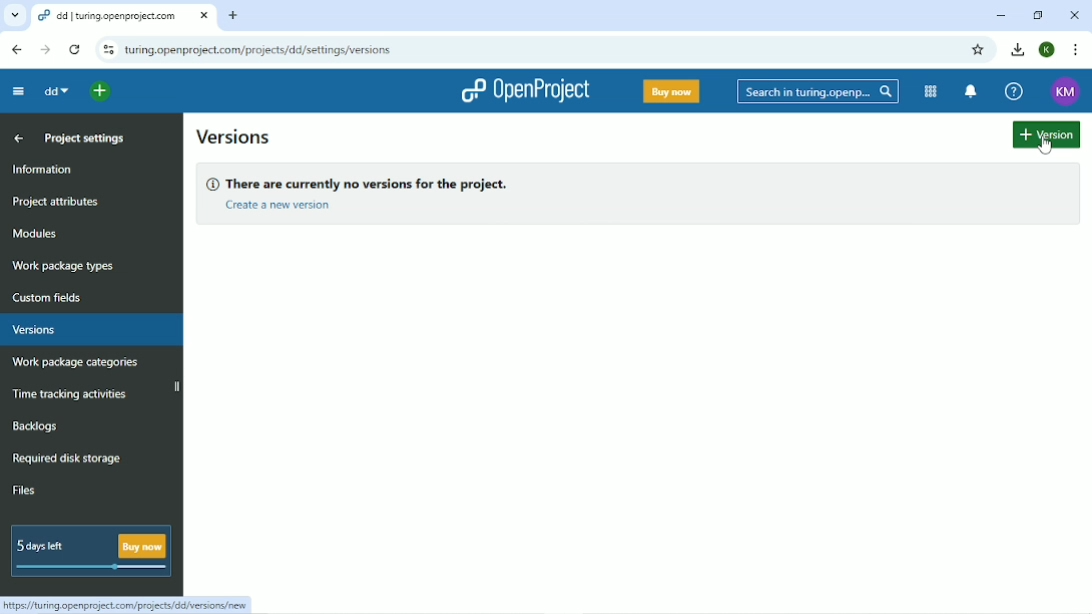 Image resolution: width=1092 pixels, height=614 pixels. What do you see at coordinates (1048, 49) in the screenshot?
I see `Account` at bounding box center [1048, 49].